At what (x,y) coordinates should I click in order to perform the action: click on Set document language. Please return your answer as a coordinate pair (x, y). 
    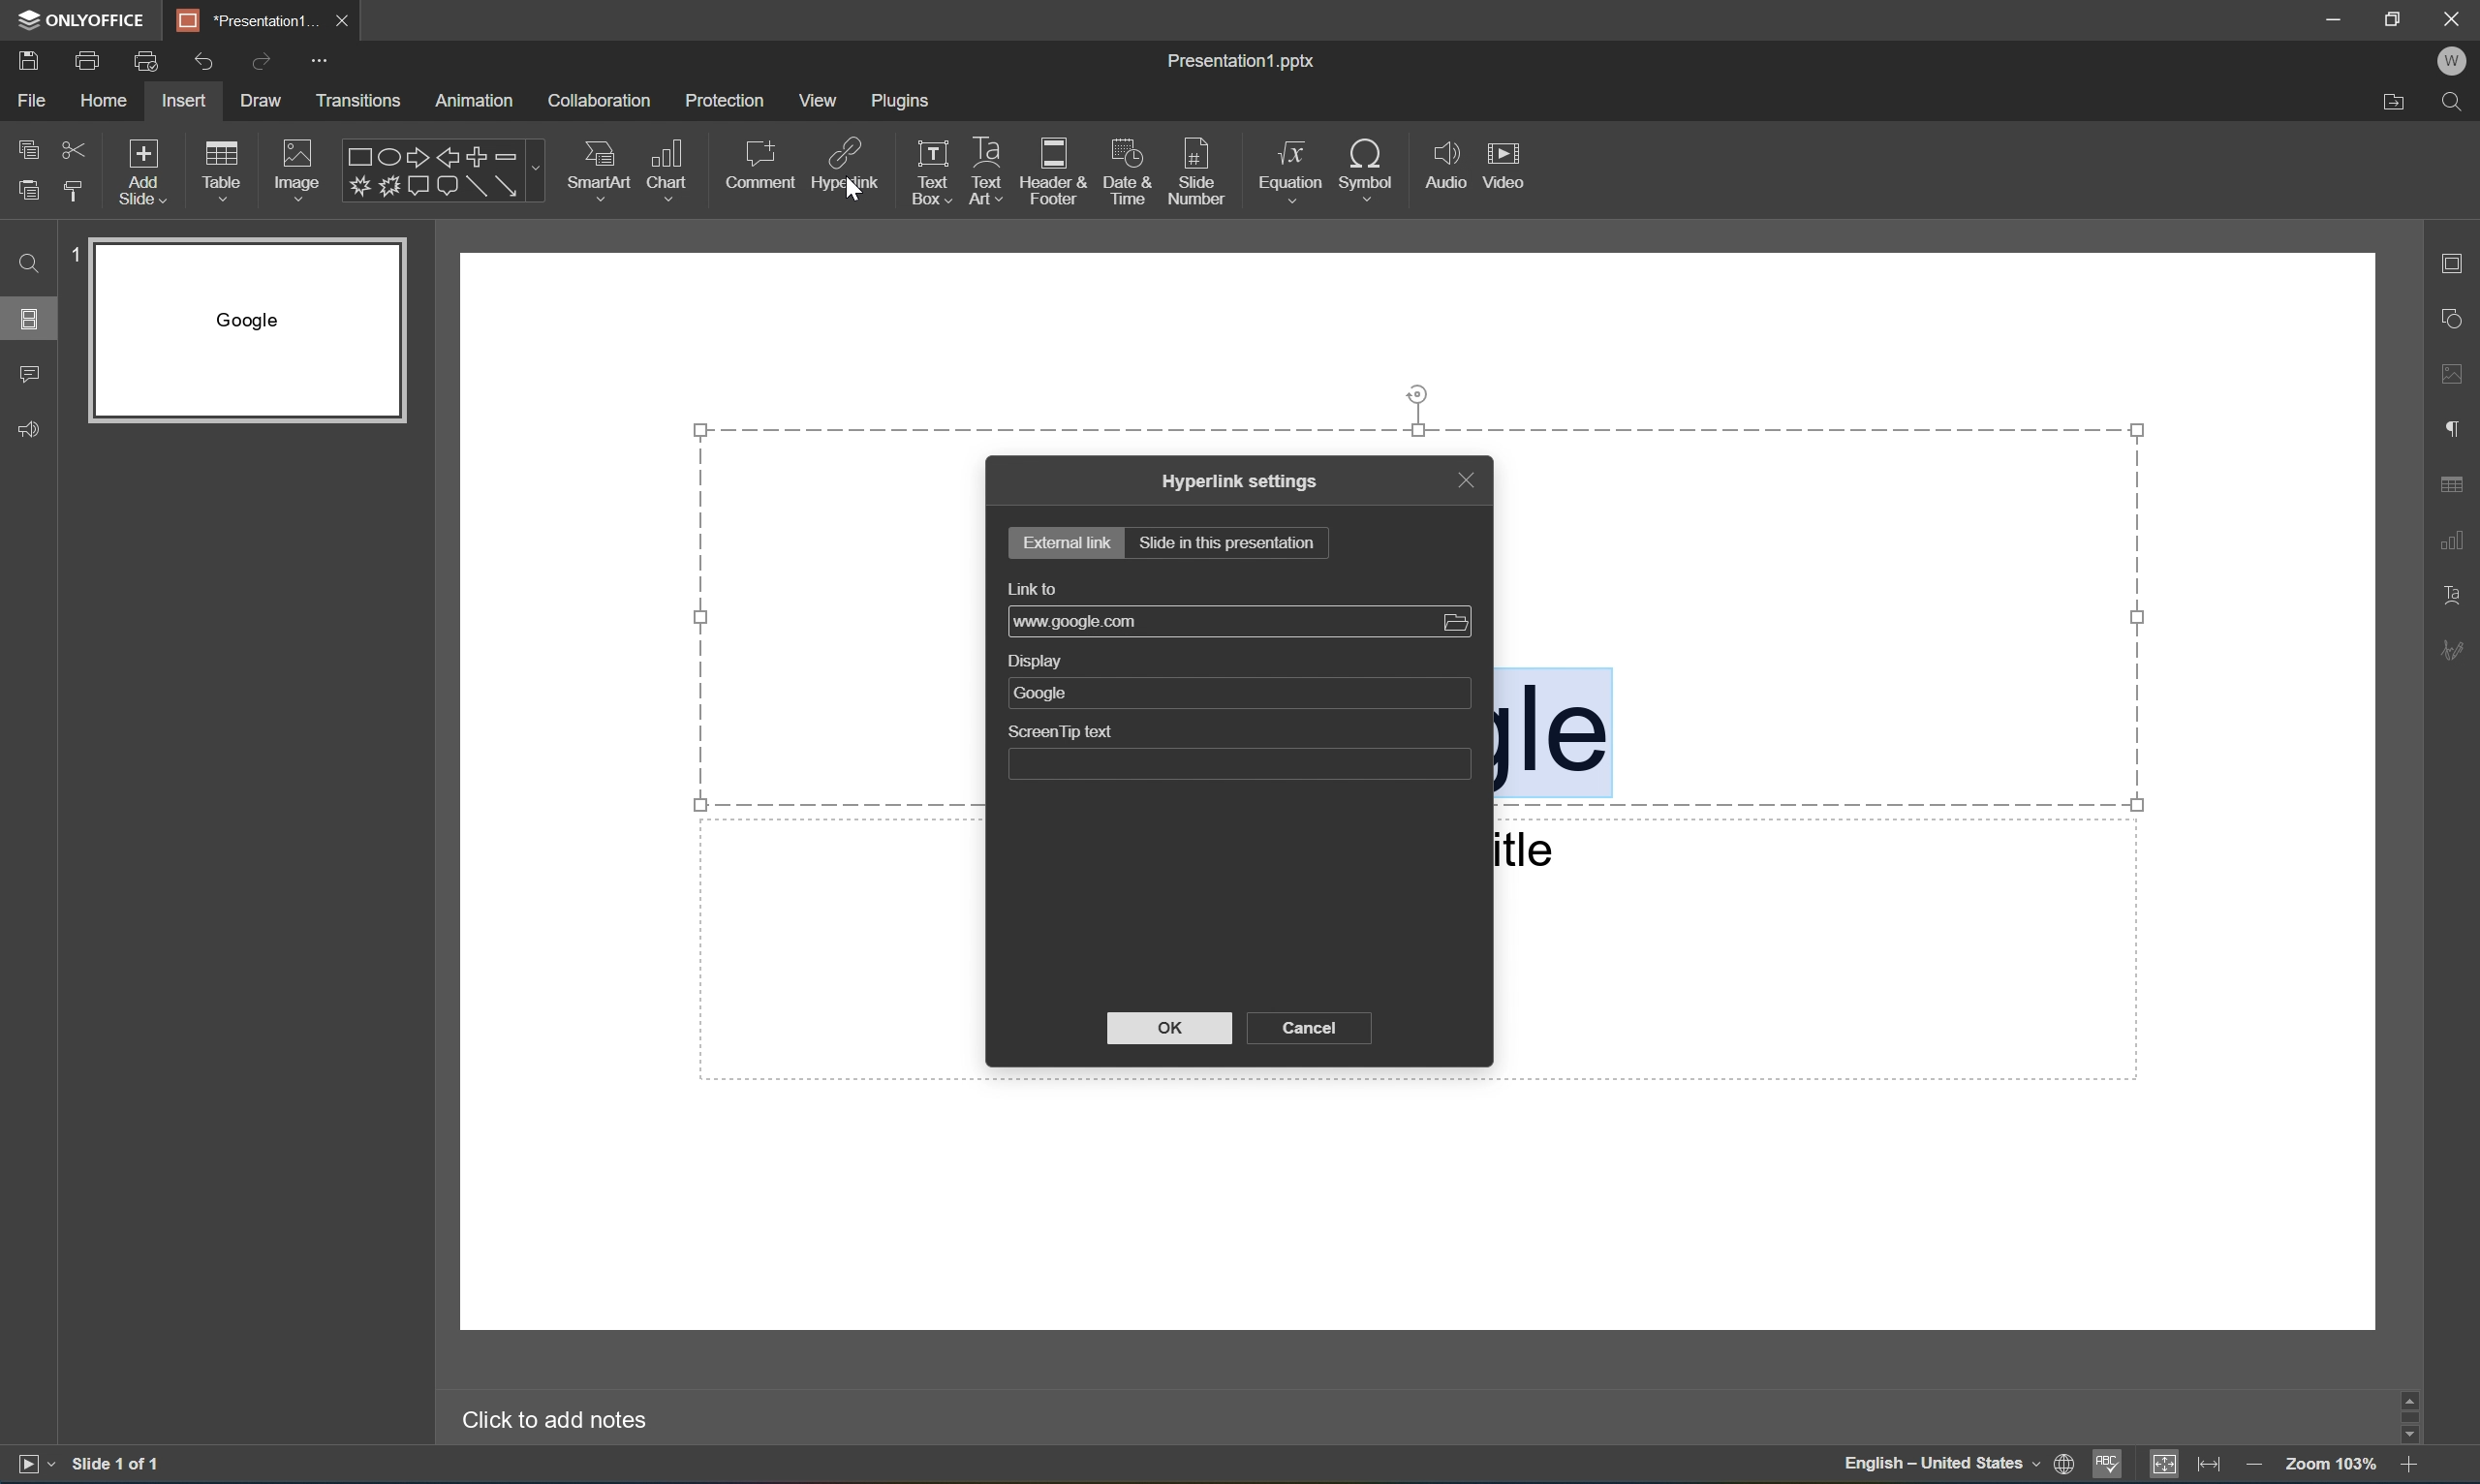
    Looking at the image, I should click on (2065, 1465).